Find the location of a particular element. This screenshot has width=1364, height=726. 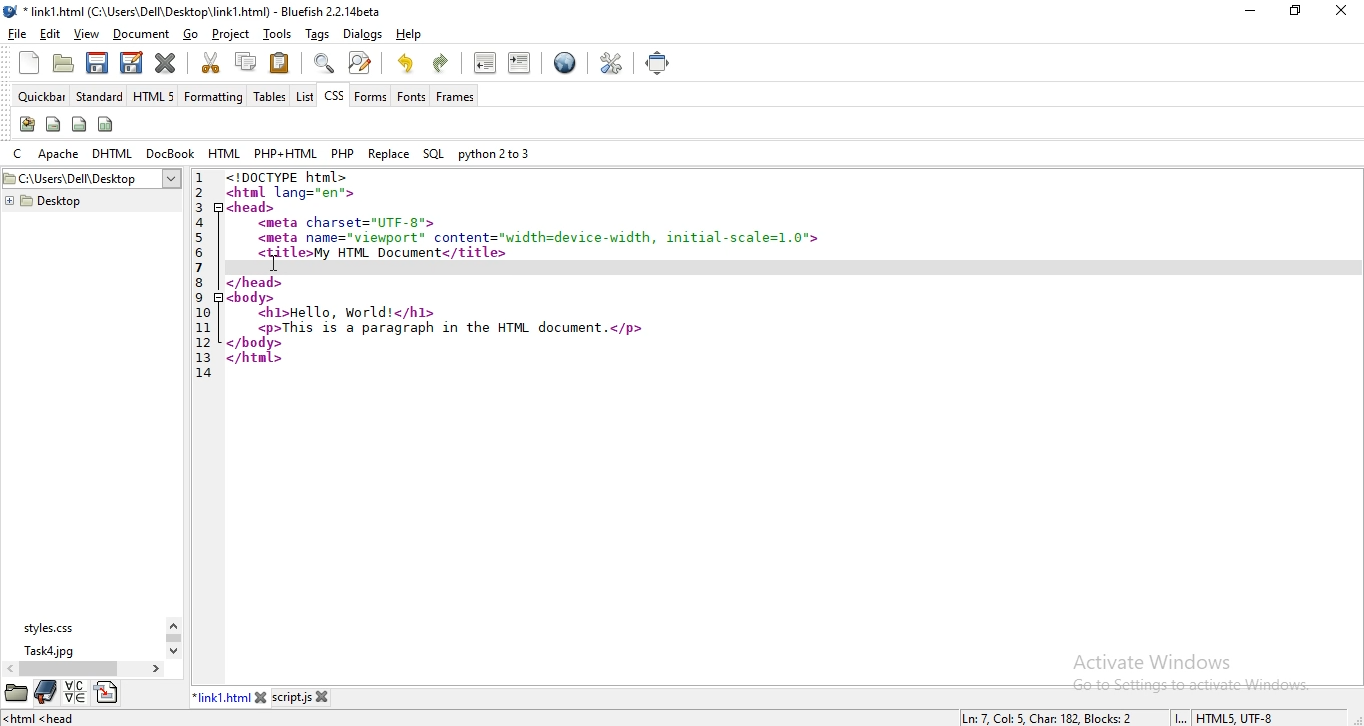

save current file is located at coordinates (96, 64).